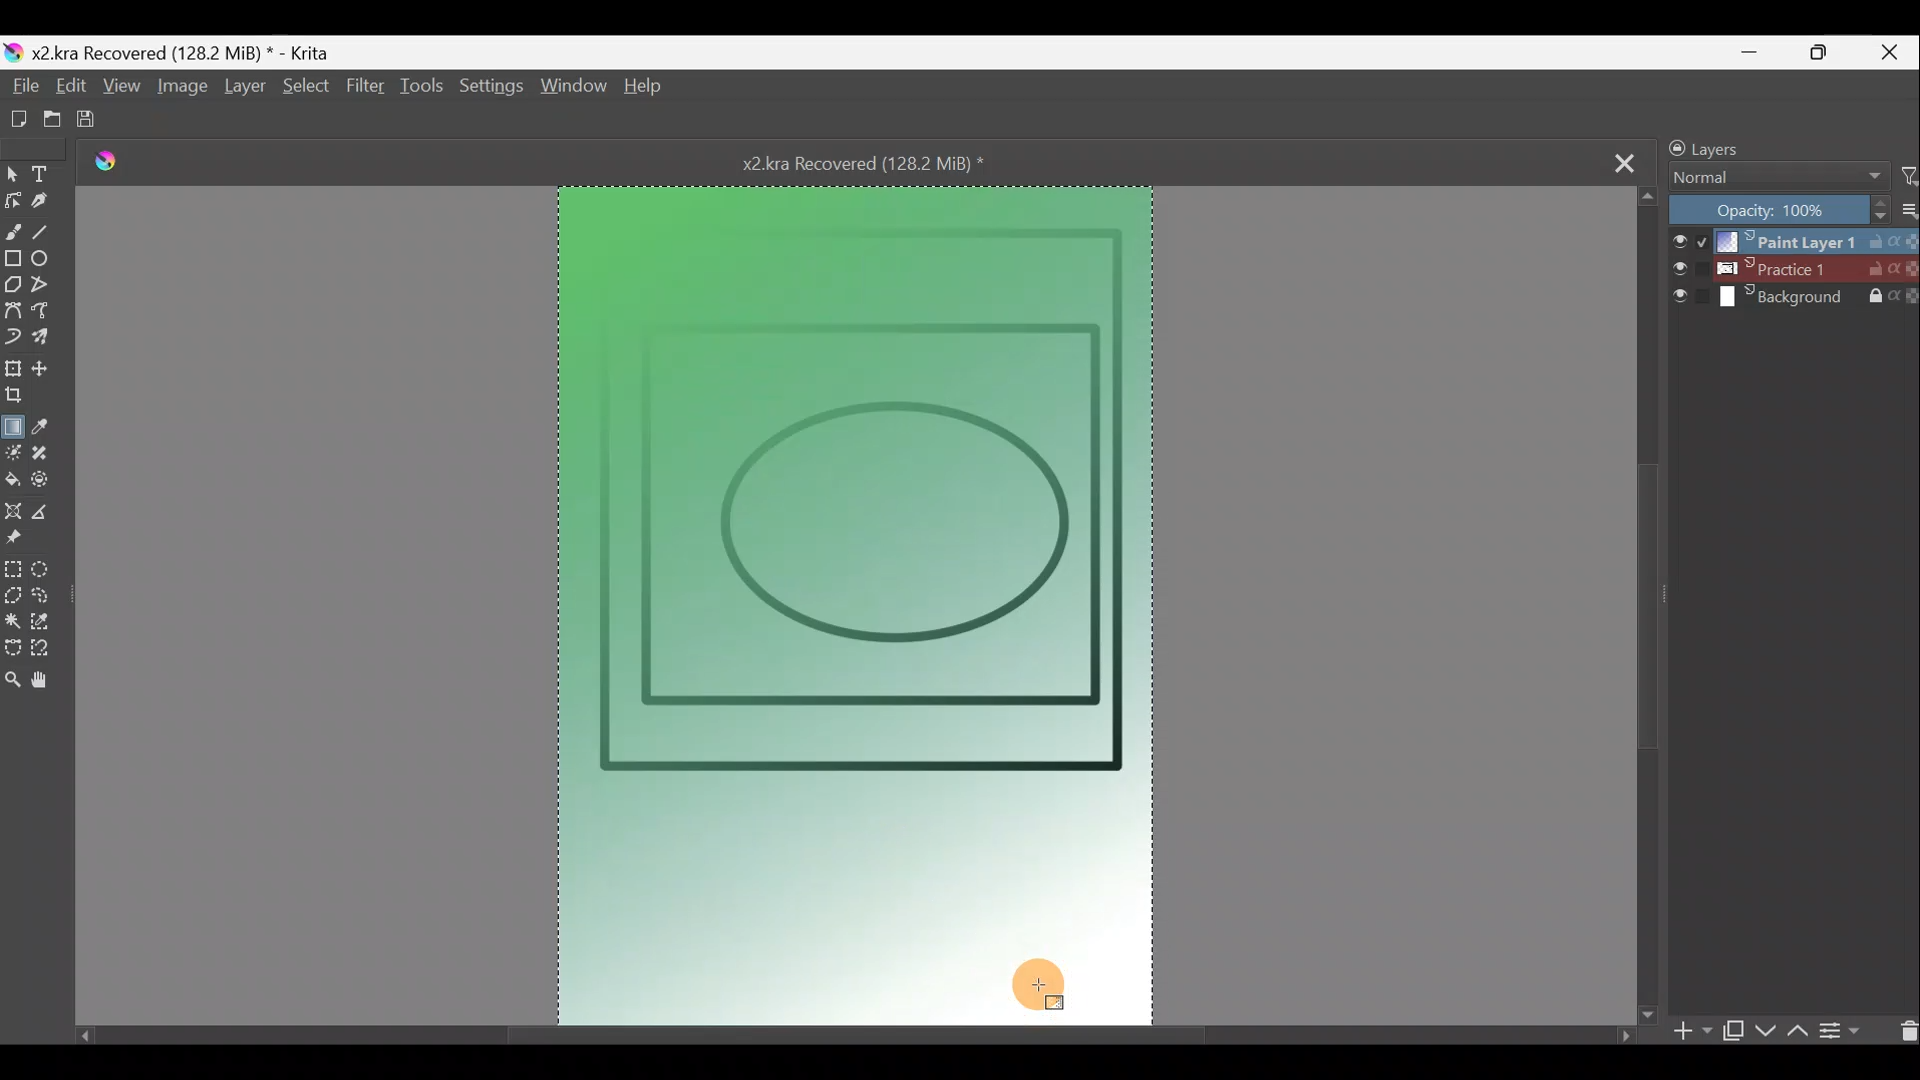  What do you see at coordinates (1795, 1031) in the screenshot?
I see `Move layer/mask up` at bounding box center [1795, 1031].